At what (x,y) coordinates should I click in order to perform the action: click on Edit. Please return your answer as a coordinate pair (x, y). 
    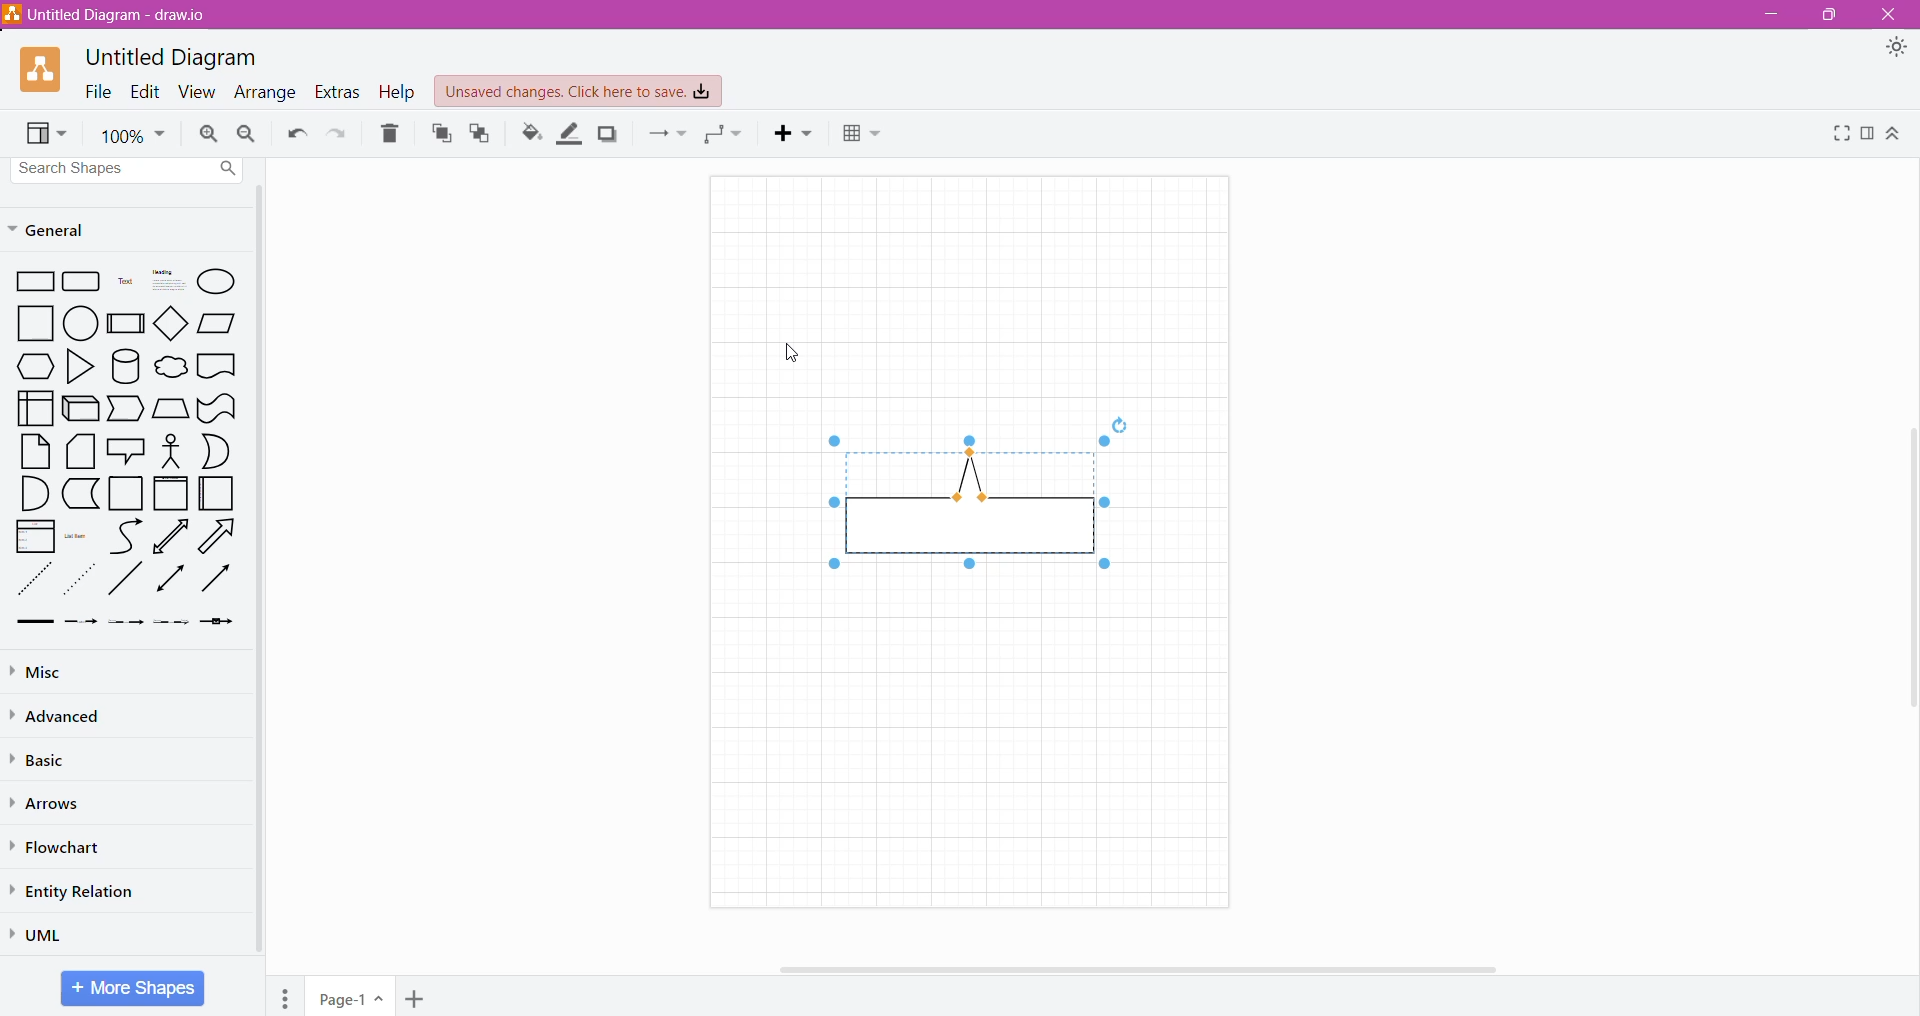
    Looking at the image, I should click on (145, 91).